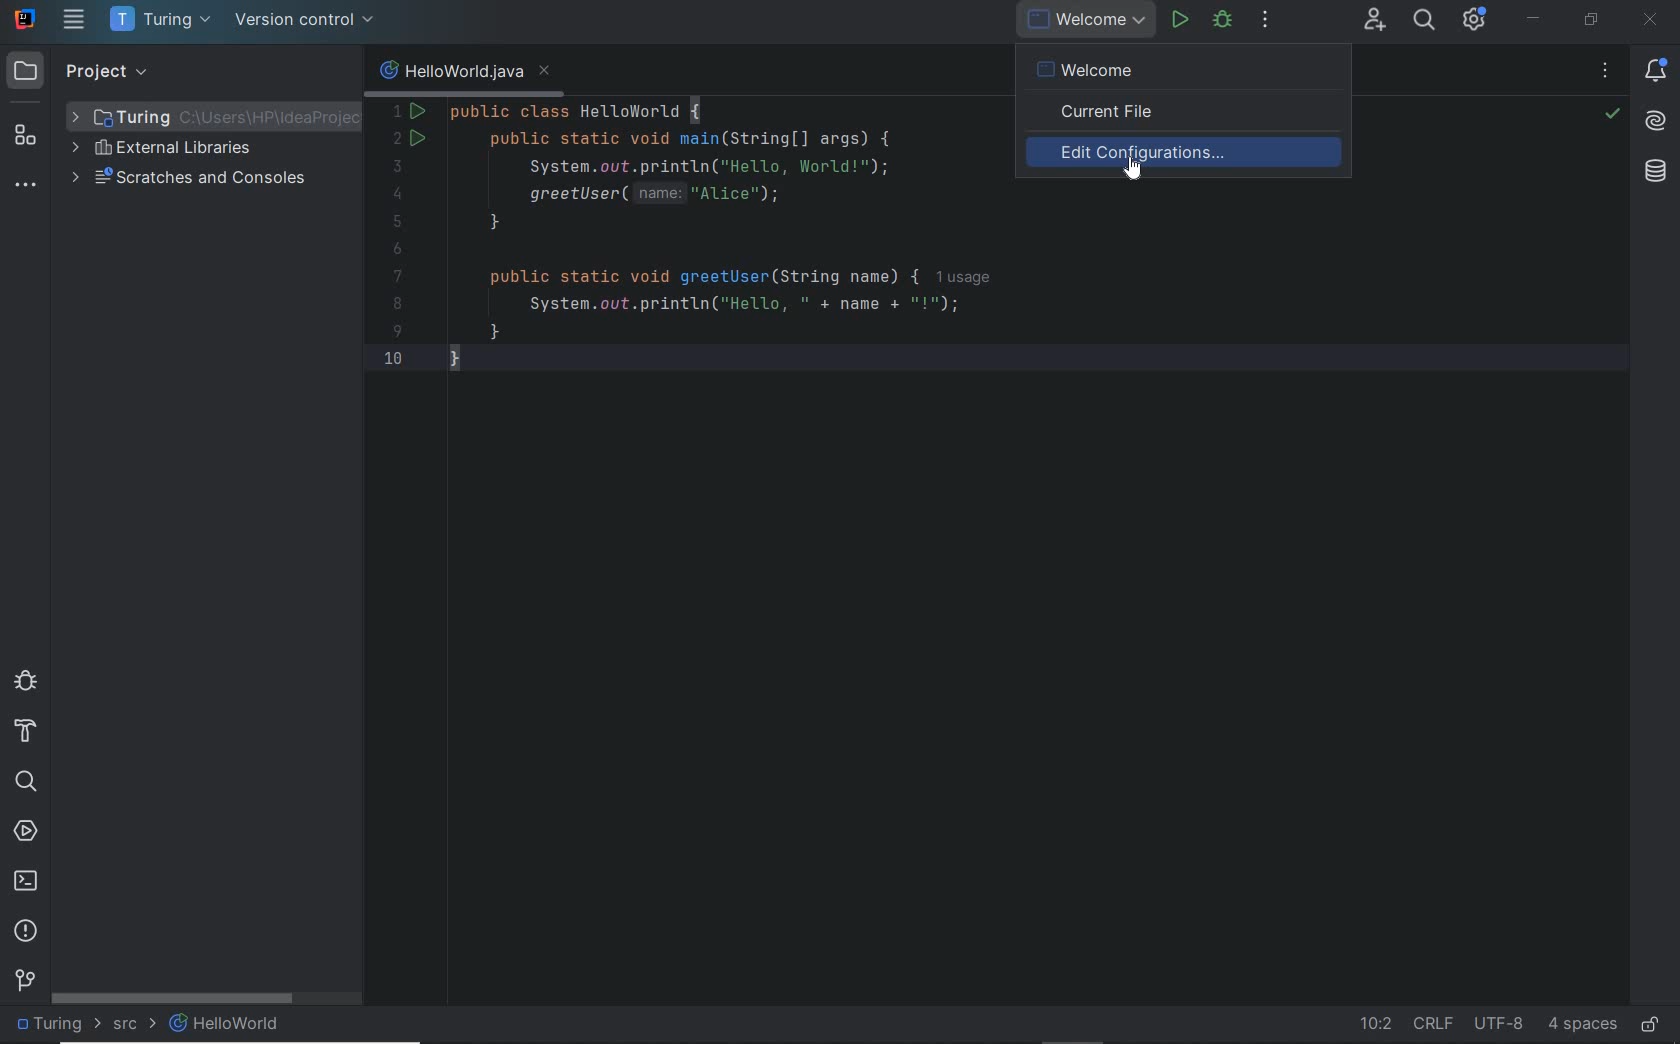 This screenshot has width=1680, height=1044. Describe the element at coordinates (26, 136) in the screenshot. I see `structure` at that location.